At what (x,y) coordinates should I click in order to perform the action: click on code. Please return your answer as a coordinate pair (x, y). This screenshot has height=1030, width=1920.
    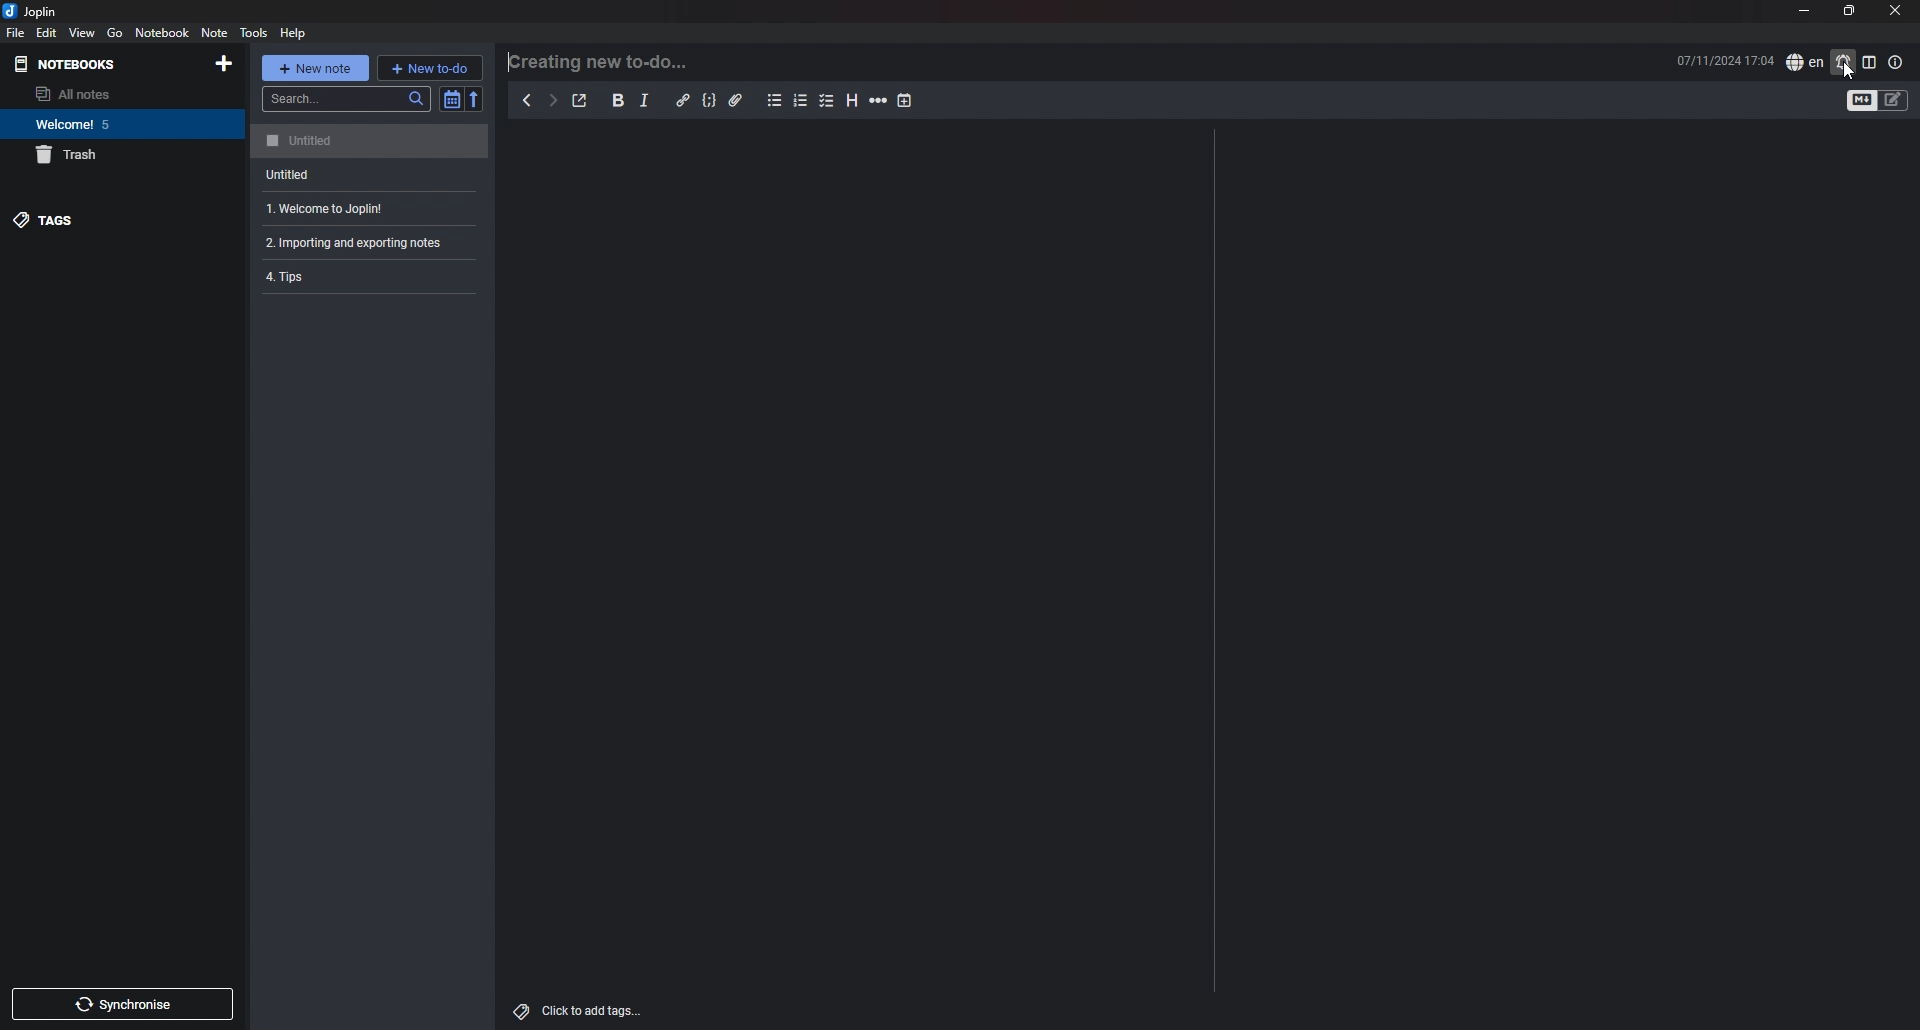
    Looking at the image, I should click on (710, 101).